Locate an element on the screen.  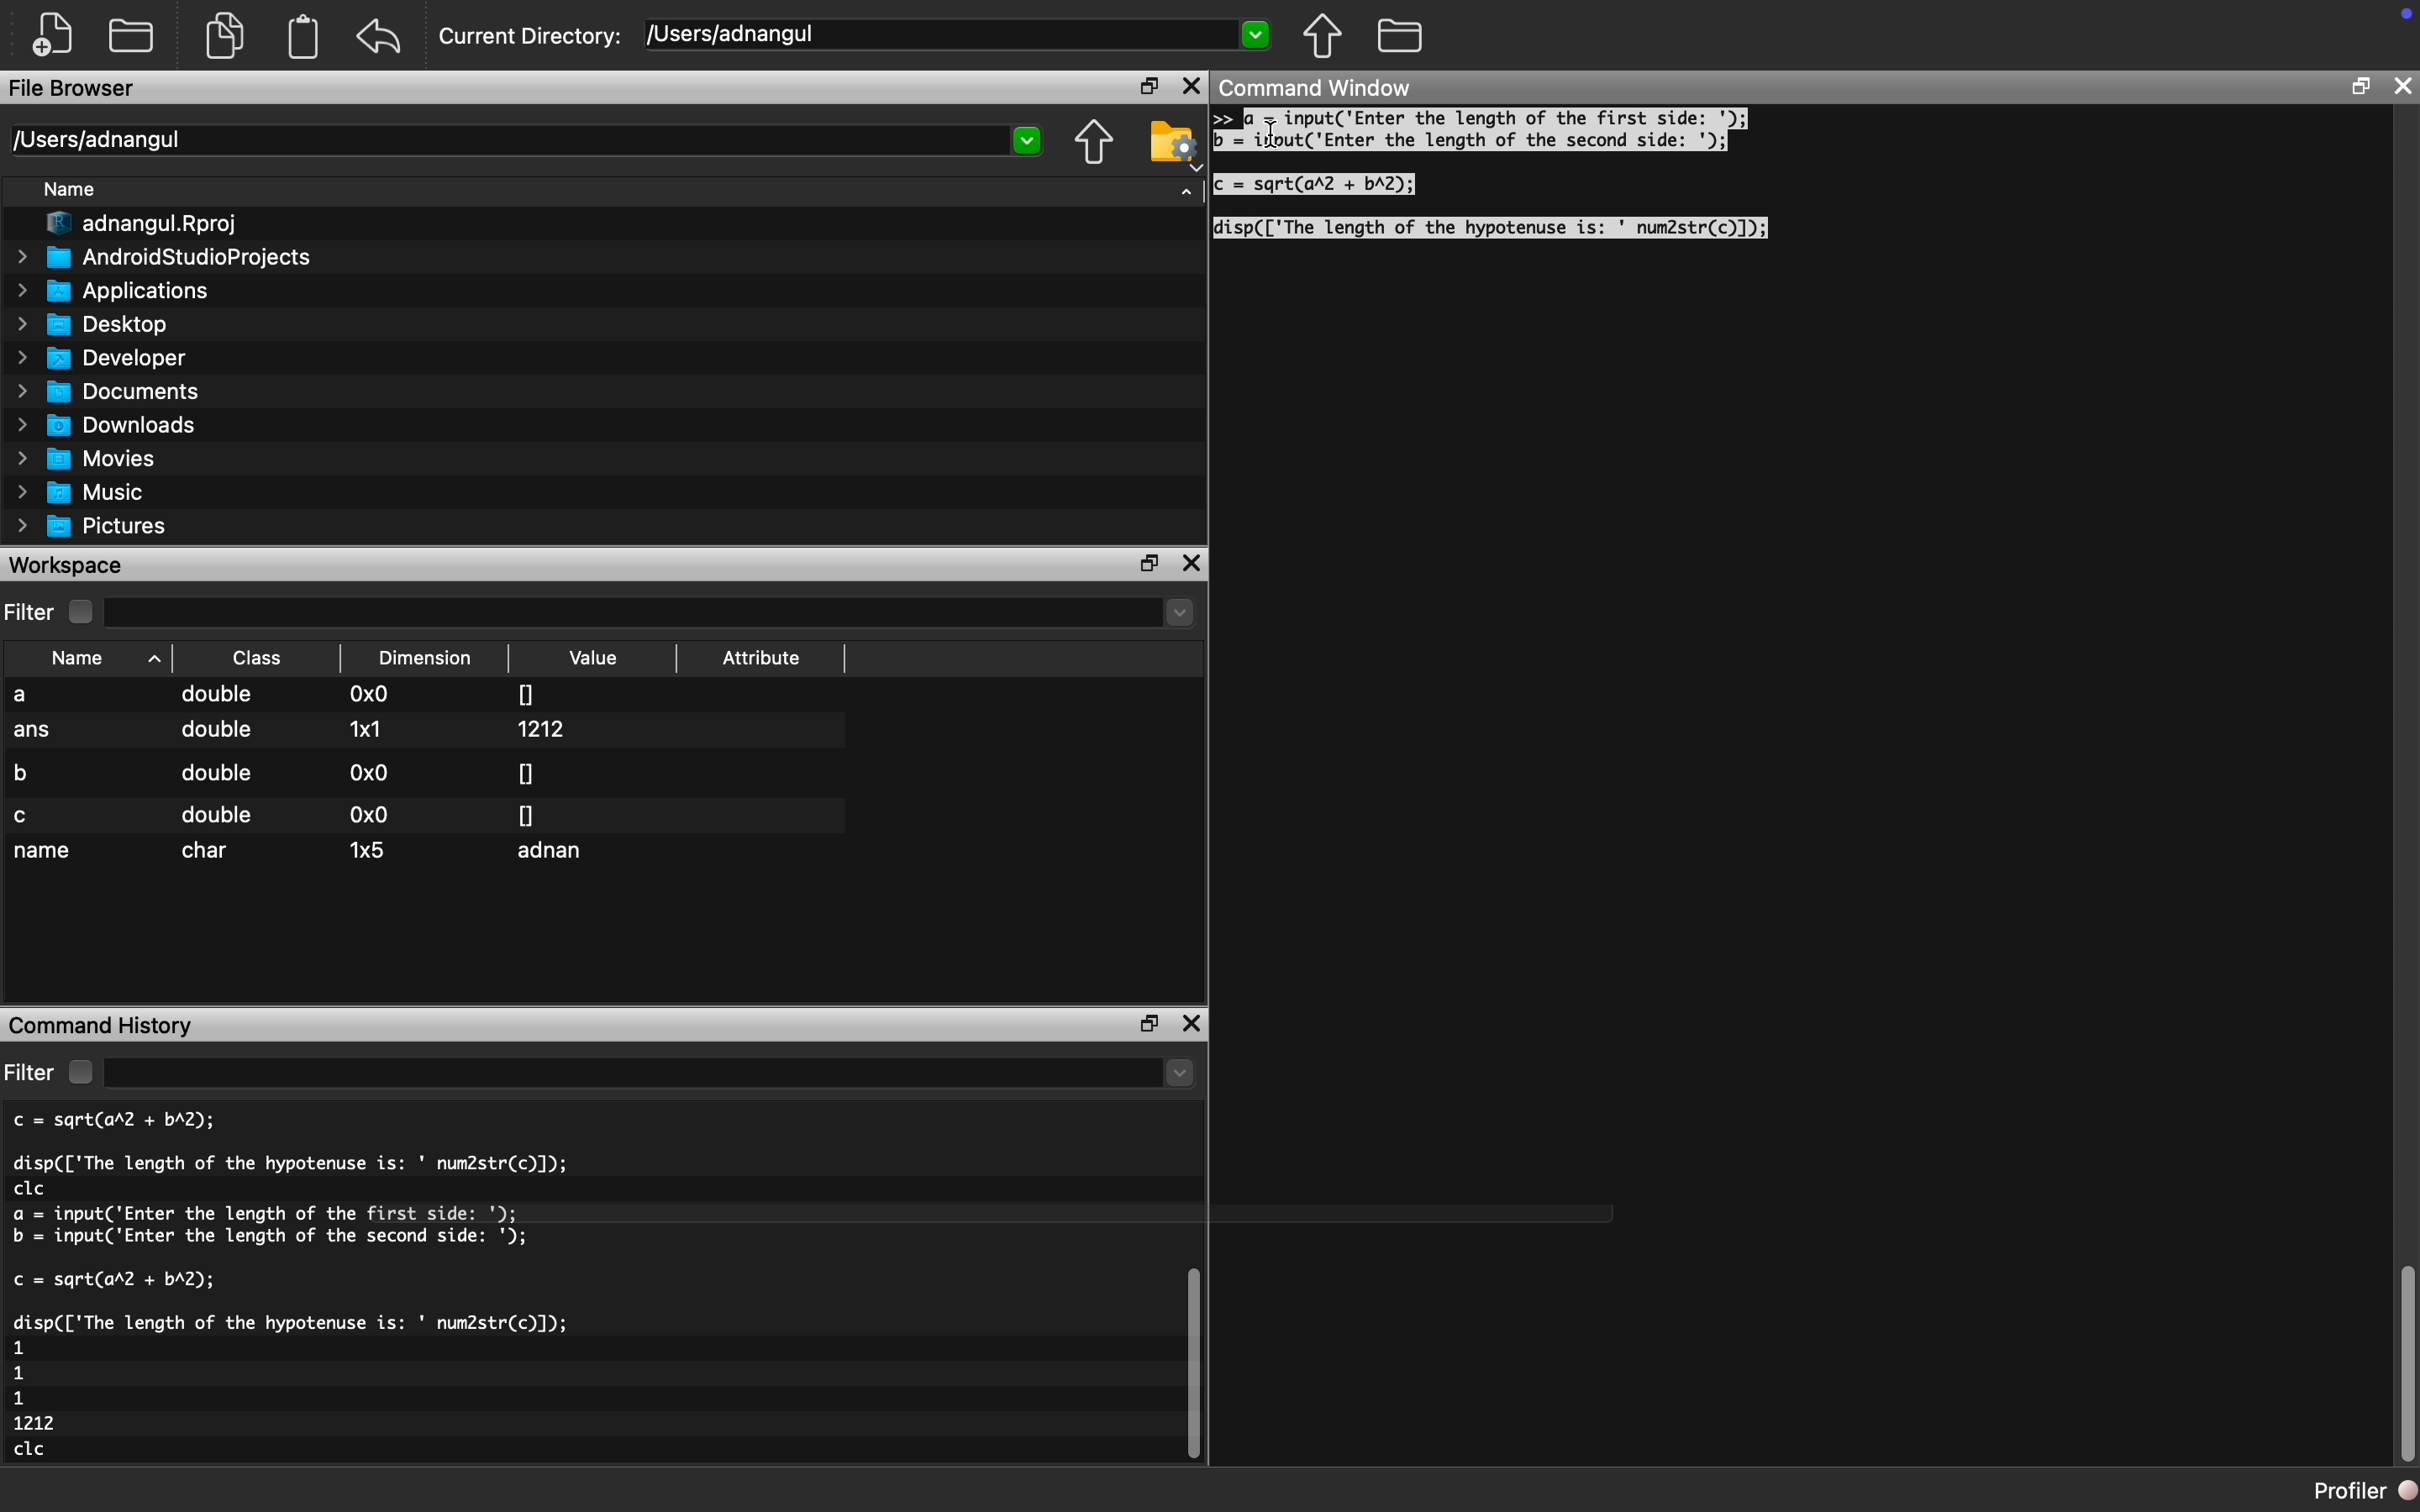
 Applications is located at coordinates (122, 290).